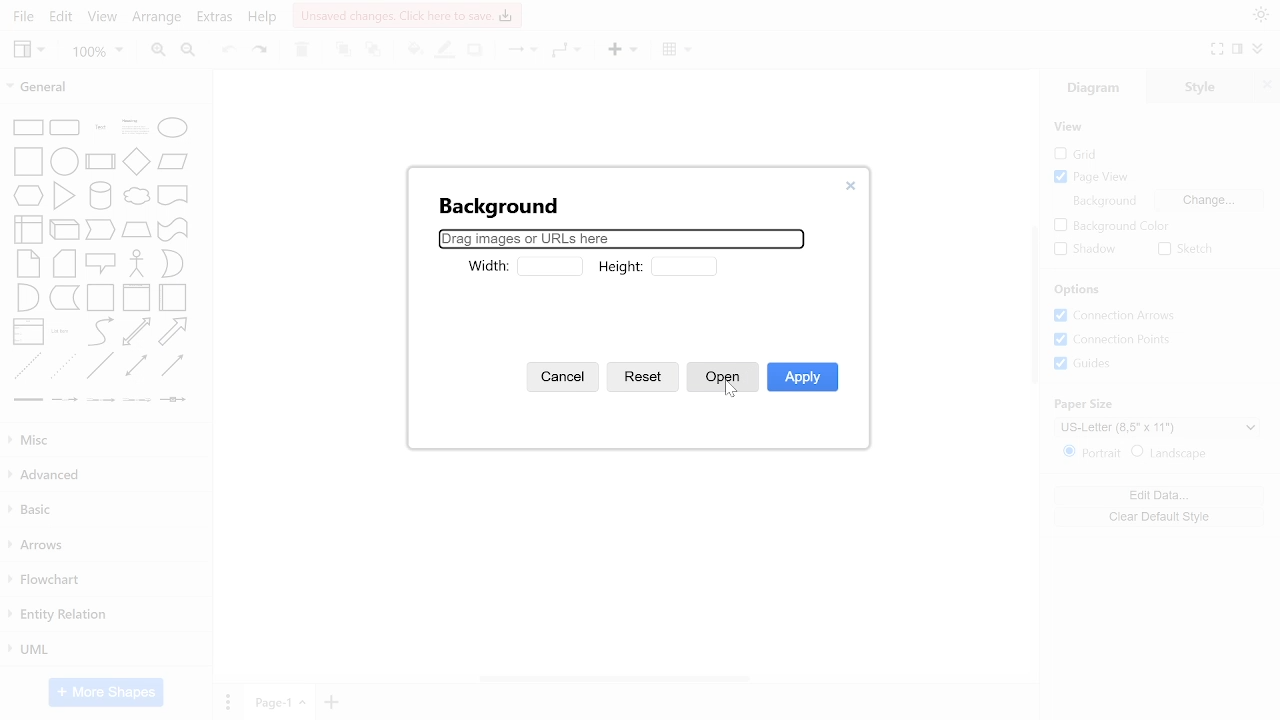 This screenshot has height=720, width=1280. Describe the element at coordinates (134, 399) in the screenshot. I see `general shapes` at that location.